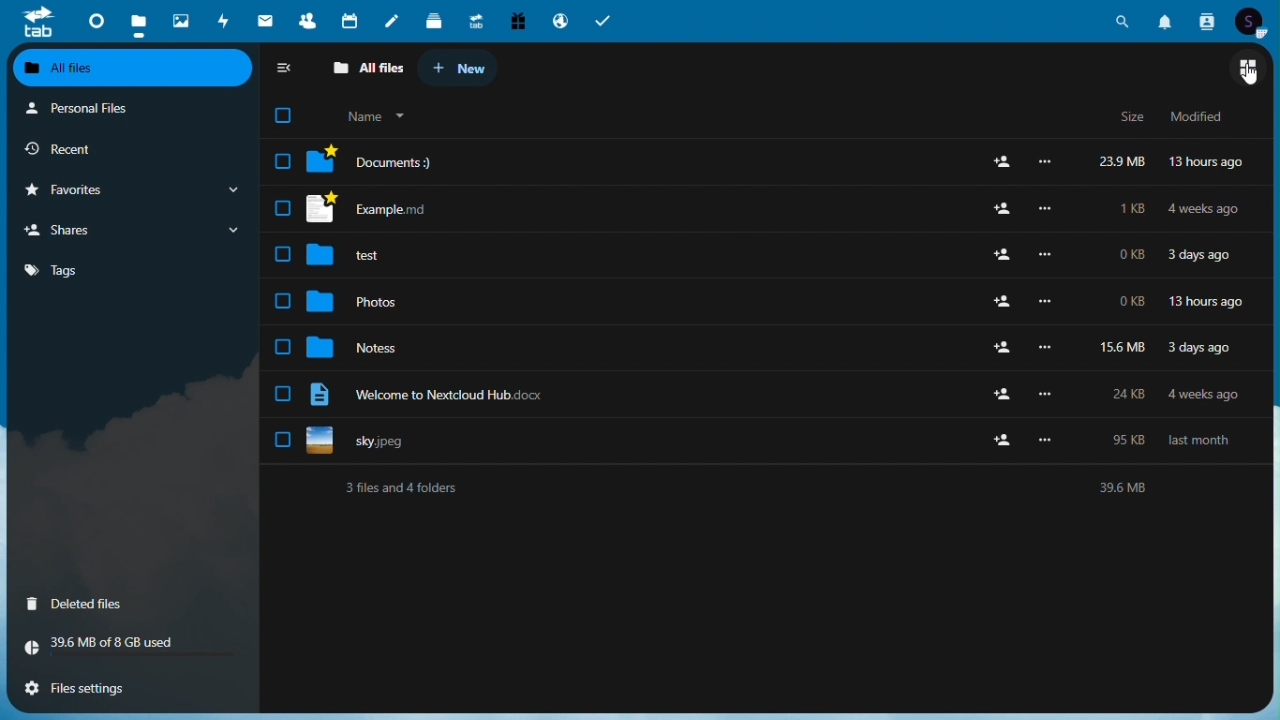 The image size is (1280, 720). Describe the element at coordinates (1120, 163) in the screenshot. I see `23.9 mb` at that location.